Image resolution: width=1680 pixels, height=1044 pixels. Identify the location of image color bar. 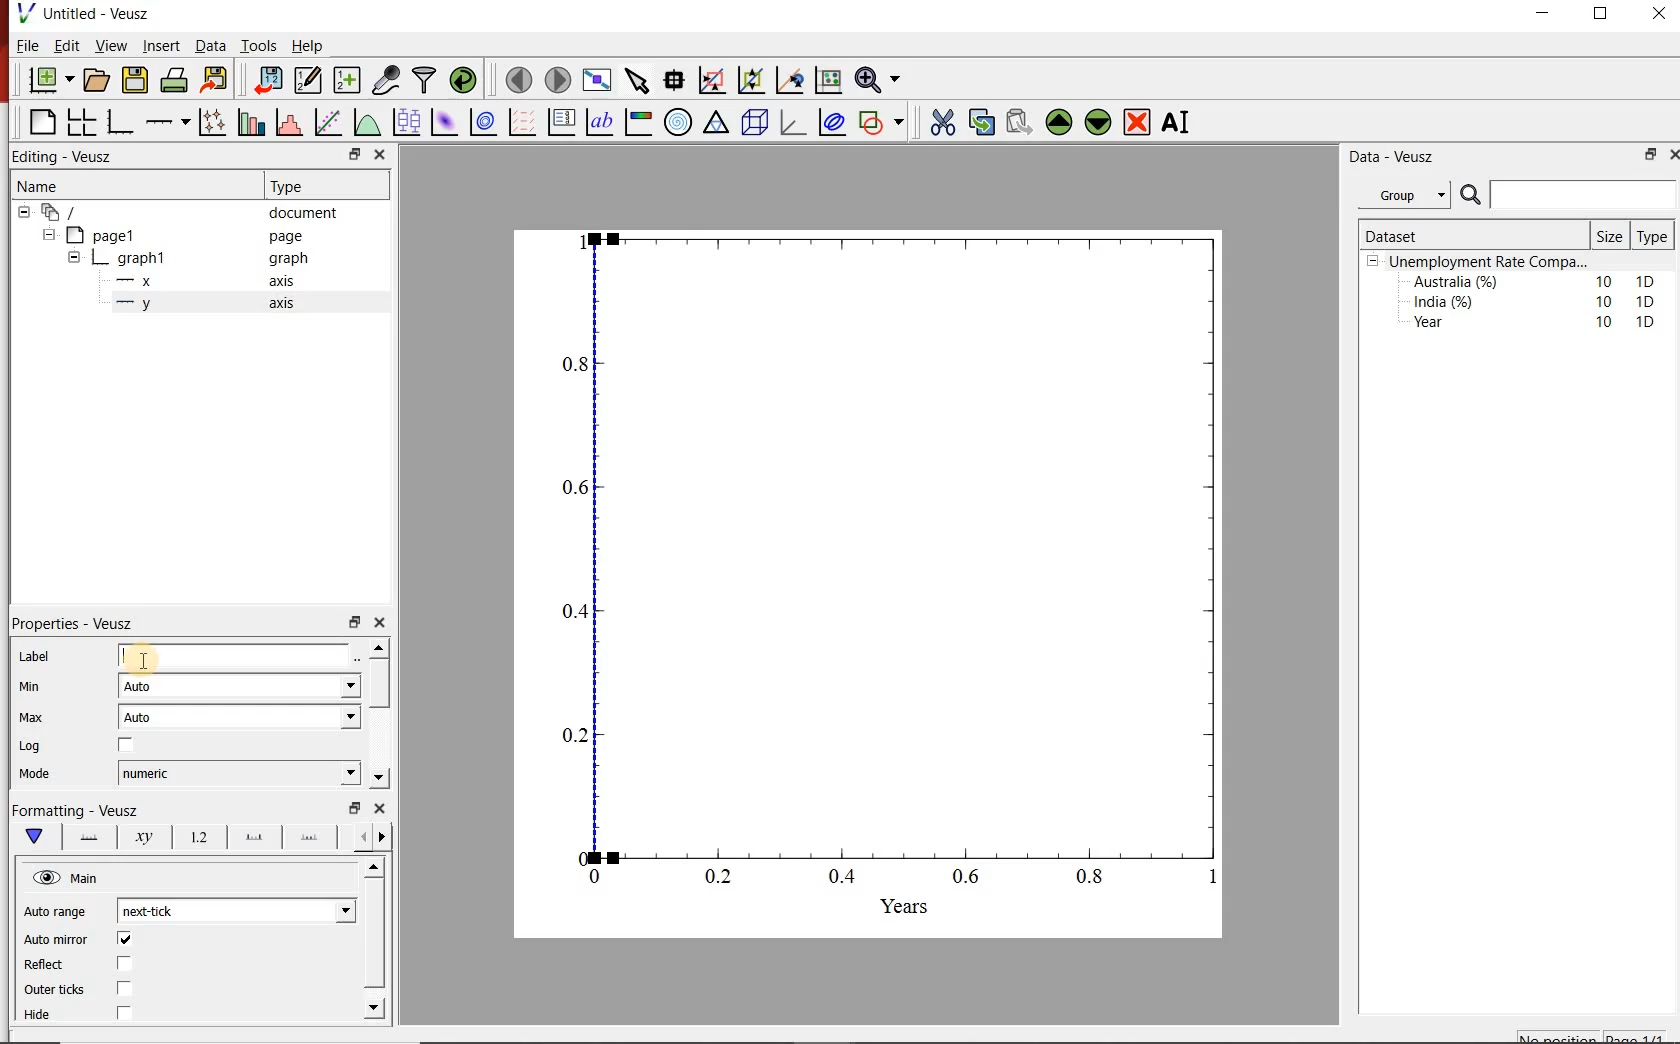
(638, 123).